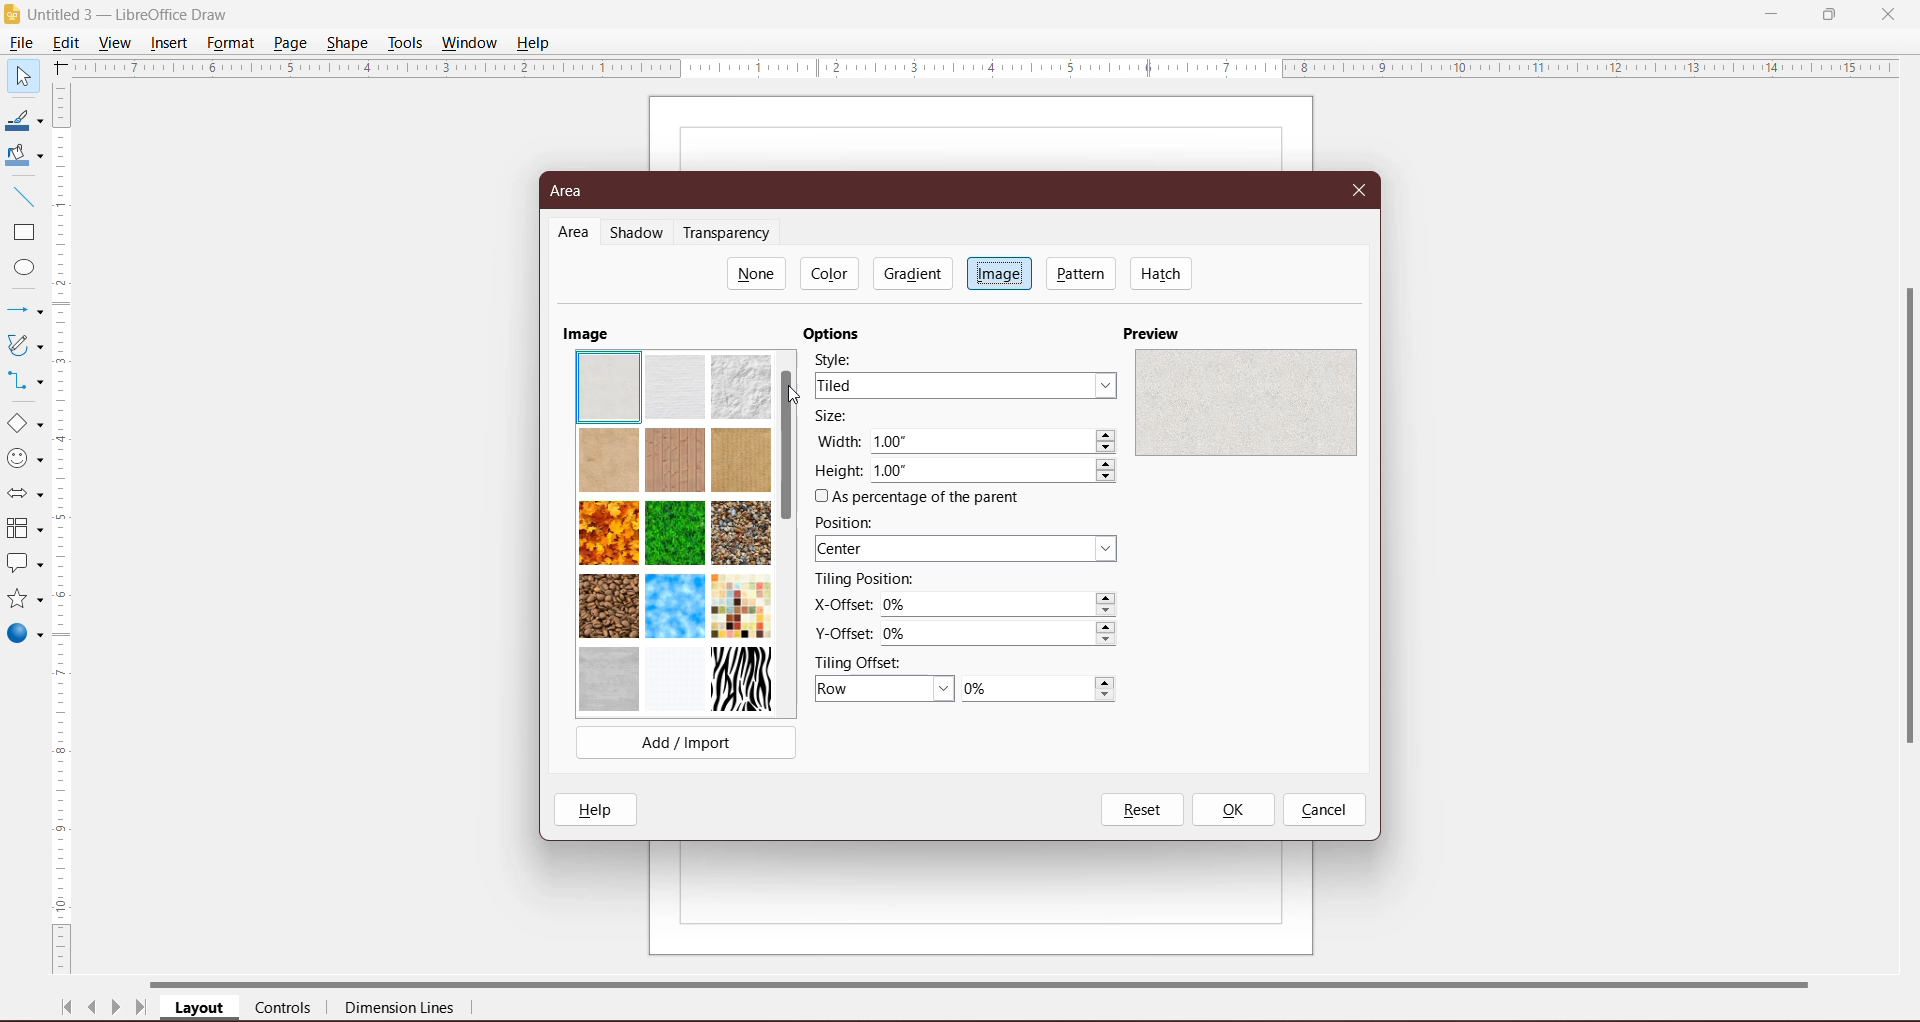  I want to click on Preview, so click(1155, 332).